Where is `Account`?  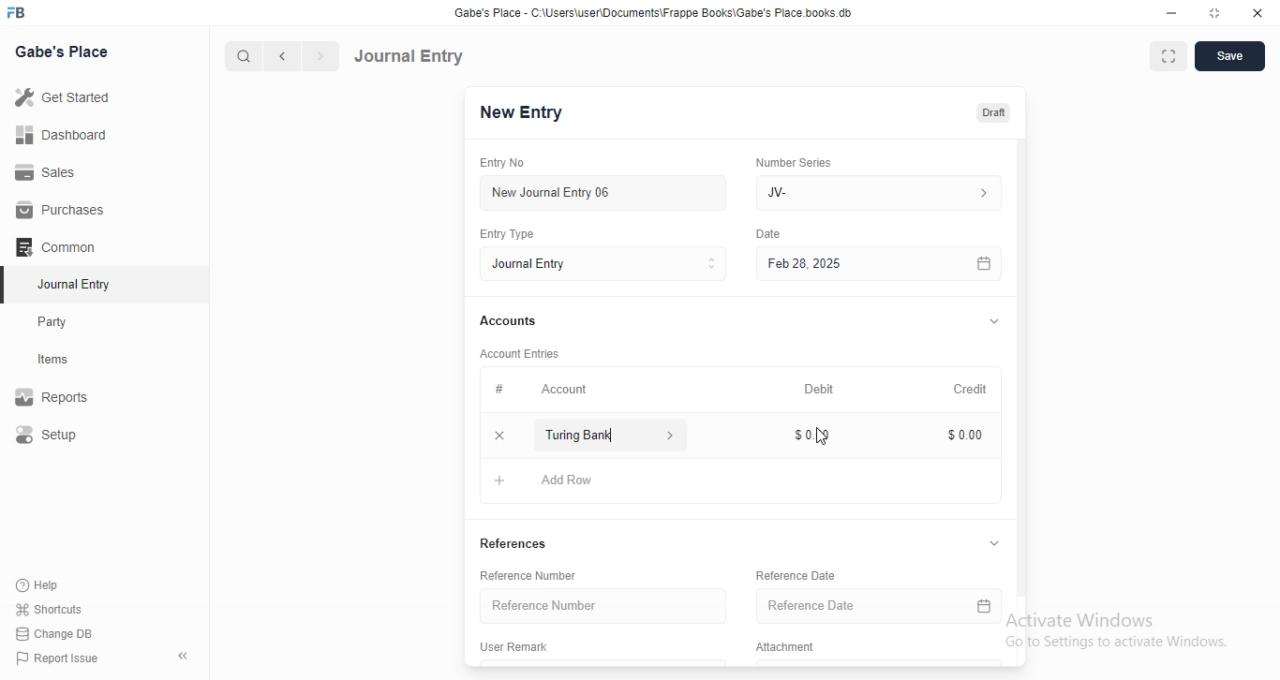 Account is located at coordinates (549, 391).